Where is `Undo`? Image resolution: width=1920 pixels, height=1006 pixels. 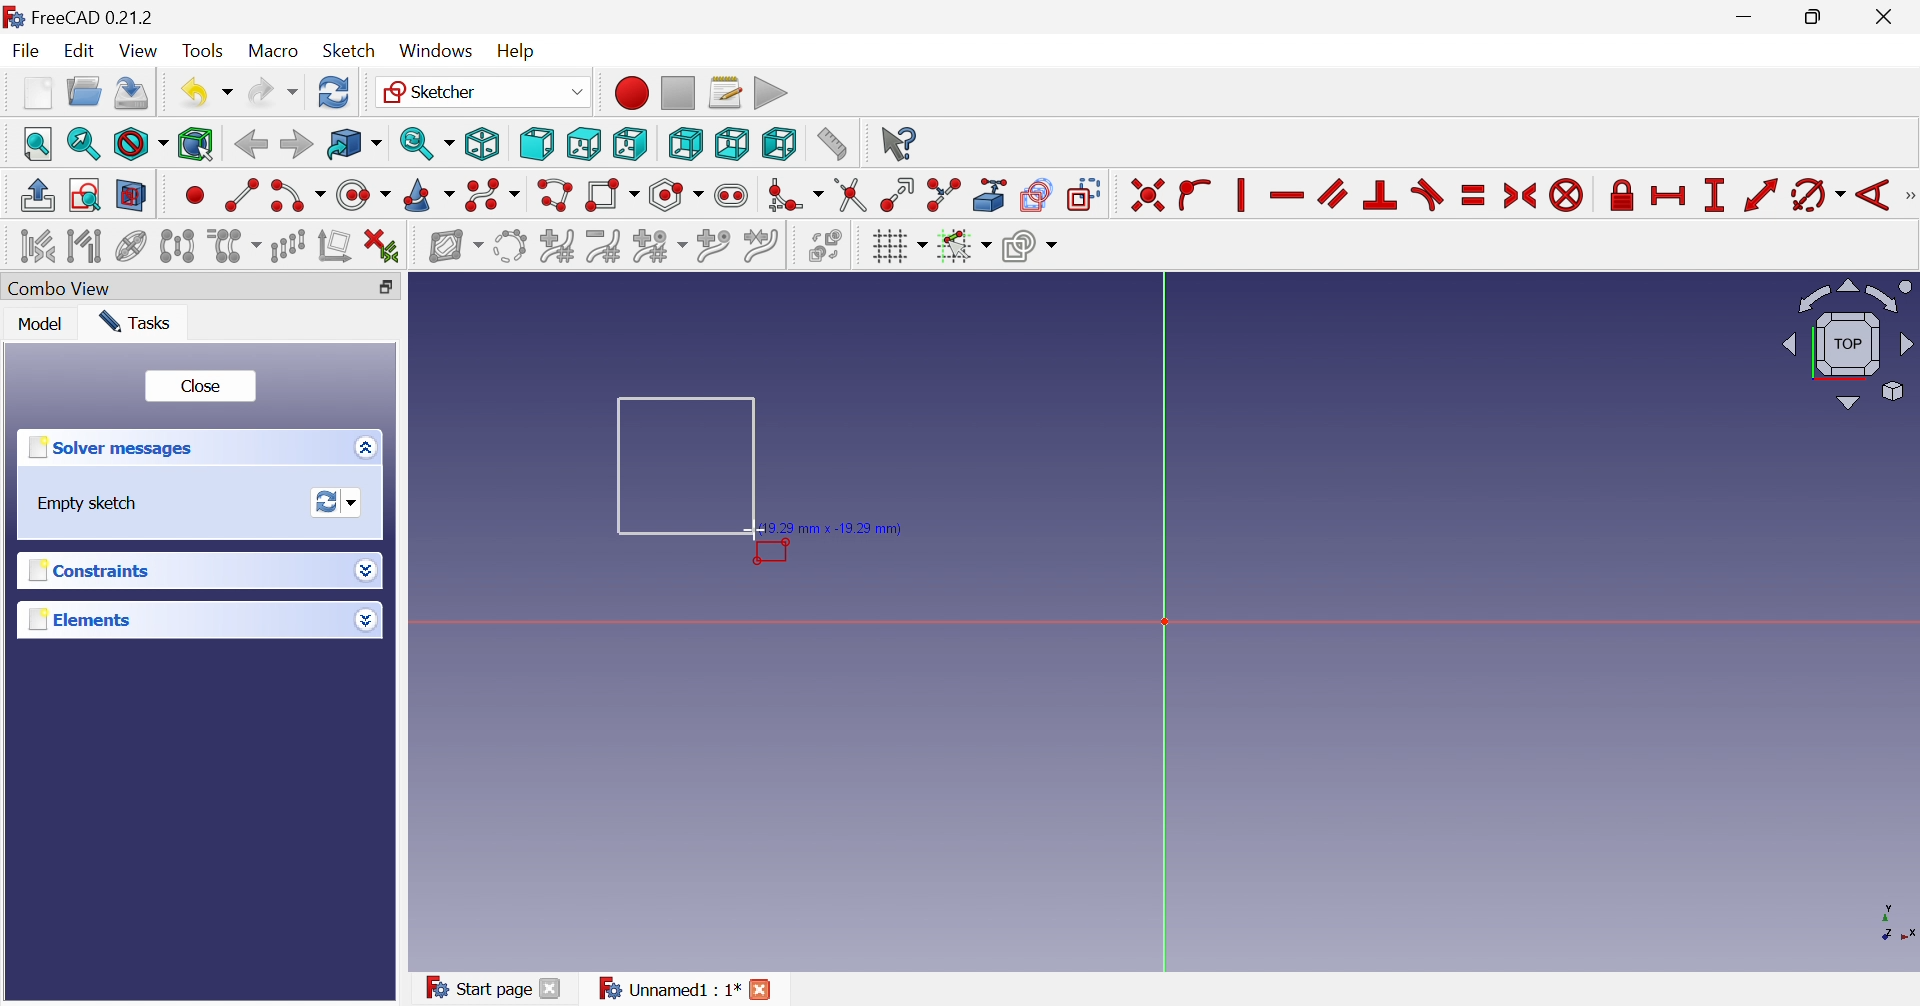 Undo is located at coordinates (204, 93).